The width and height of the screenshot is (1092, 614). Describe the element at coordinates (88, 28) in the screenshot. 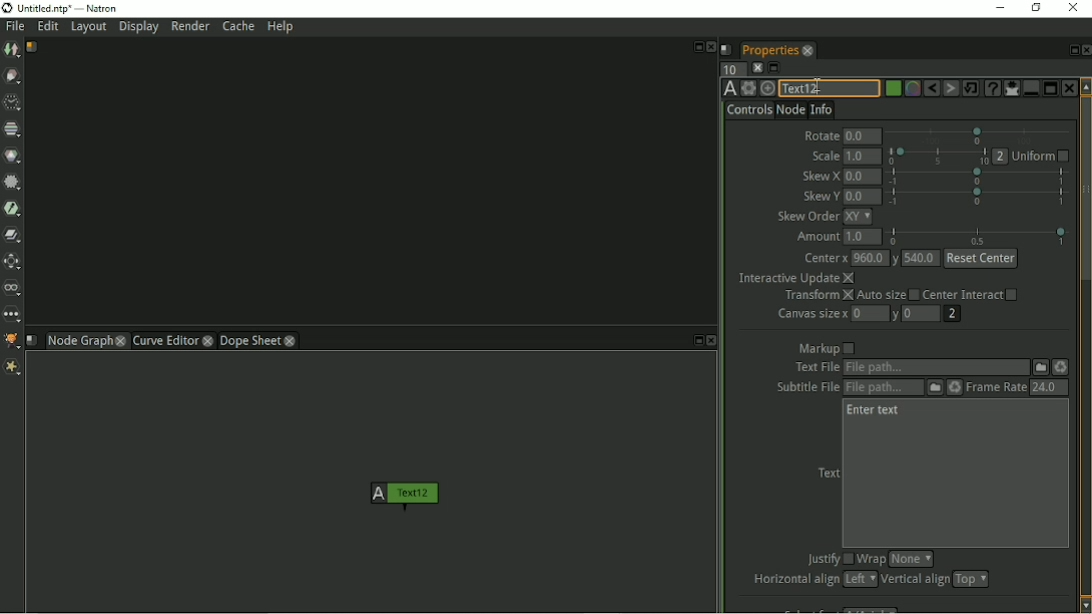

I see `Layout` at that location.